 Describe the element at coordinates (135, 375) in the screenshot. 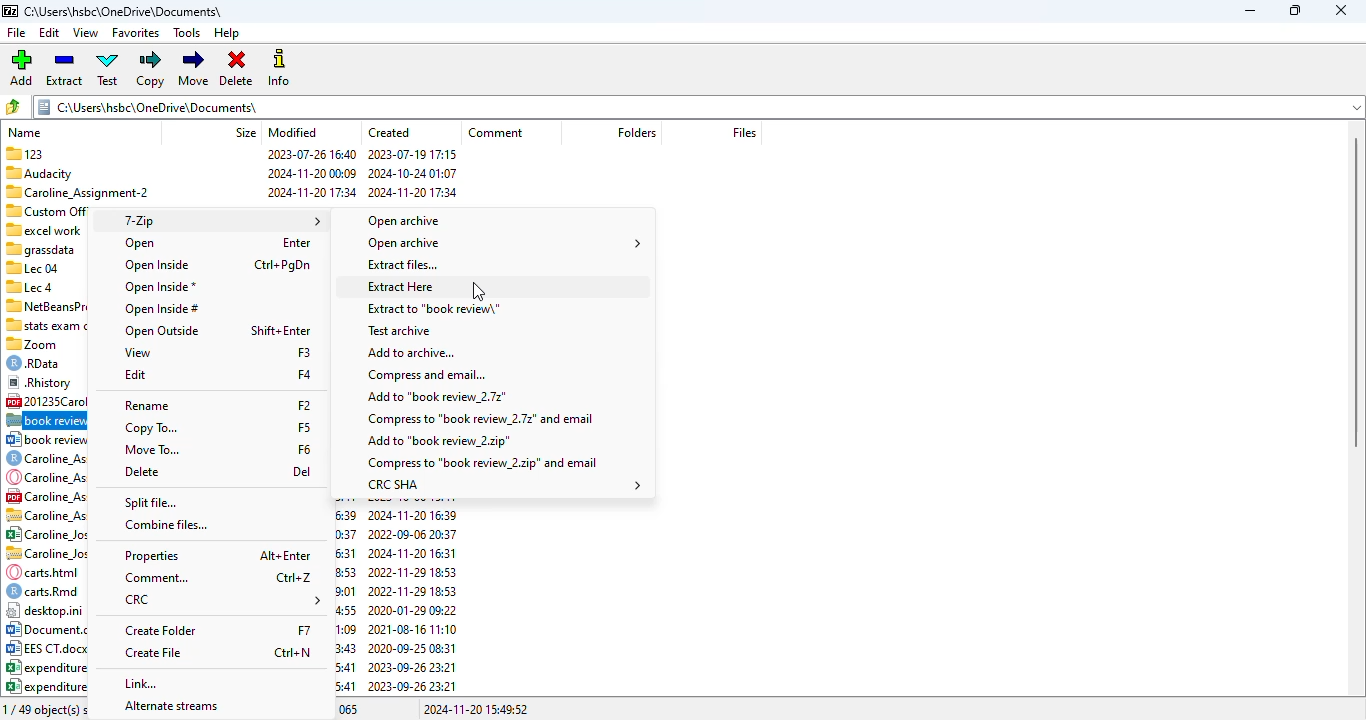

I see `edit` at that location.